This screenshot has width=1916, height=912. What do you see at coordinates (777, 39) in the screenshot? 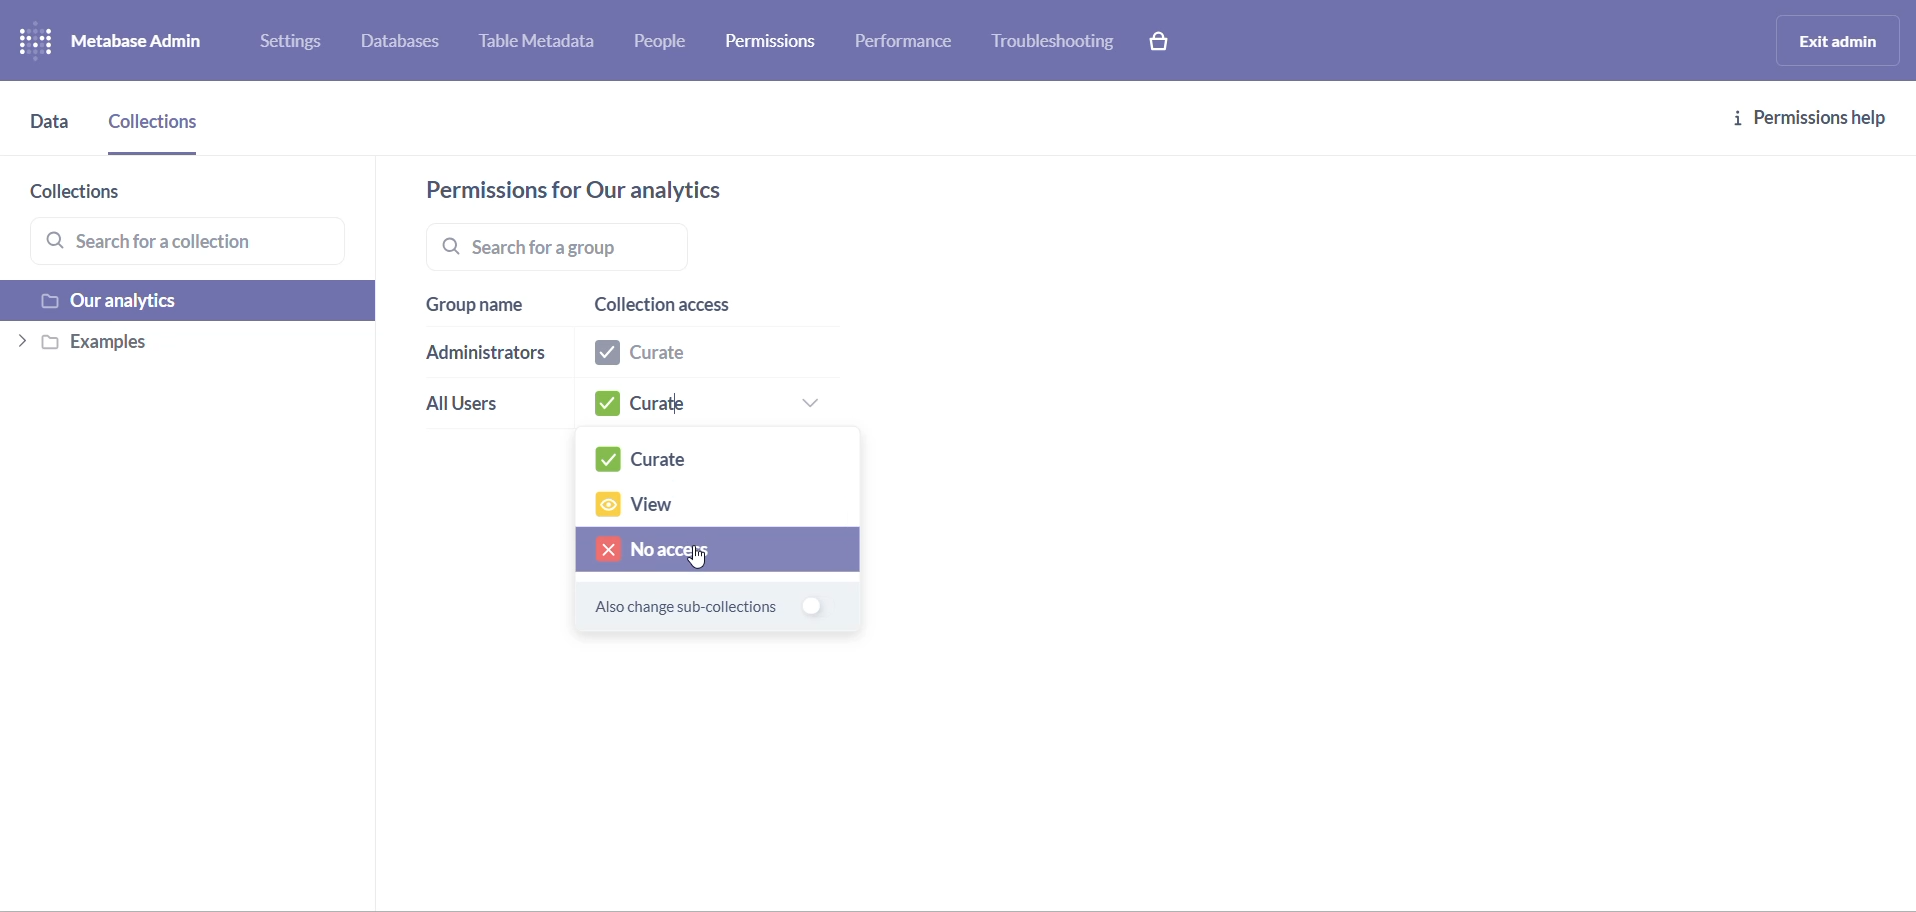
I see `permissions` at bounding box center [777, 39].